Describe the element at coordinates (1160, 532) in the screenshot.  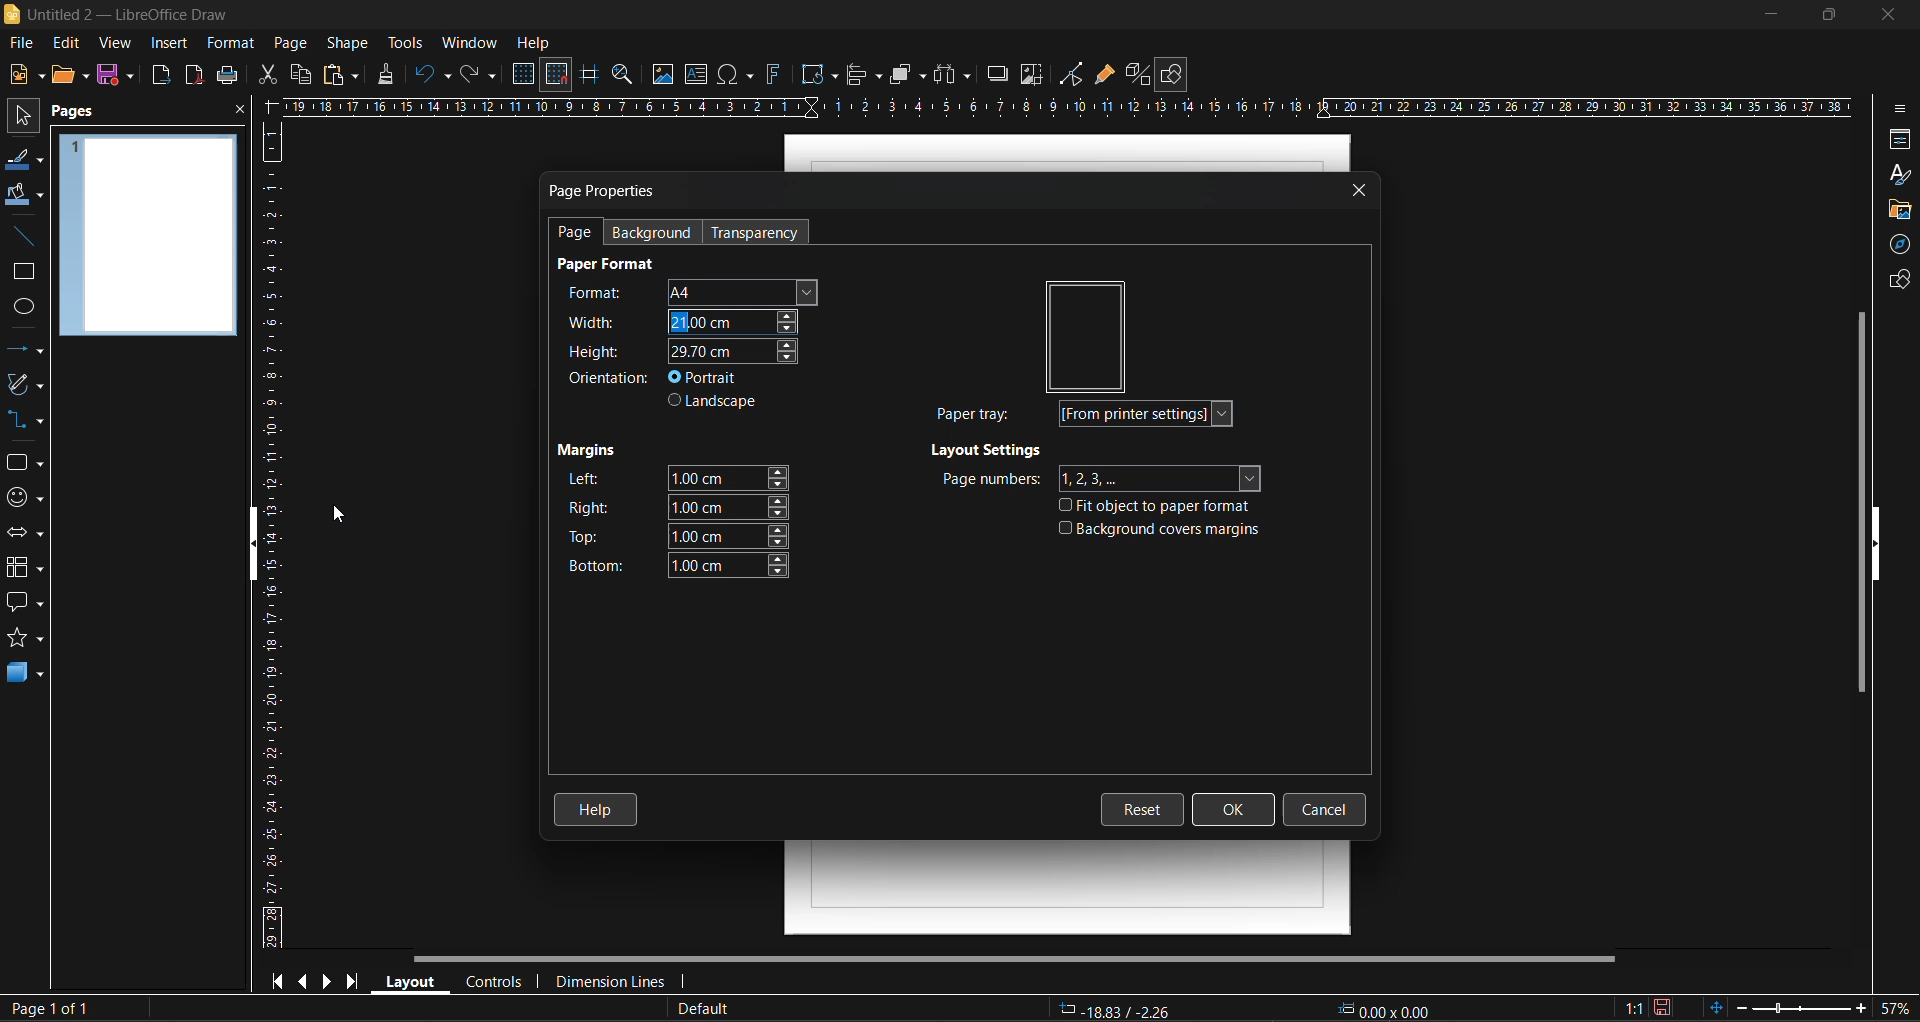
I see `background covers margins` at that location.